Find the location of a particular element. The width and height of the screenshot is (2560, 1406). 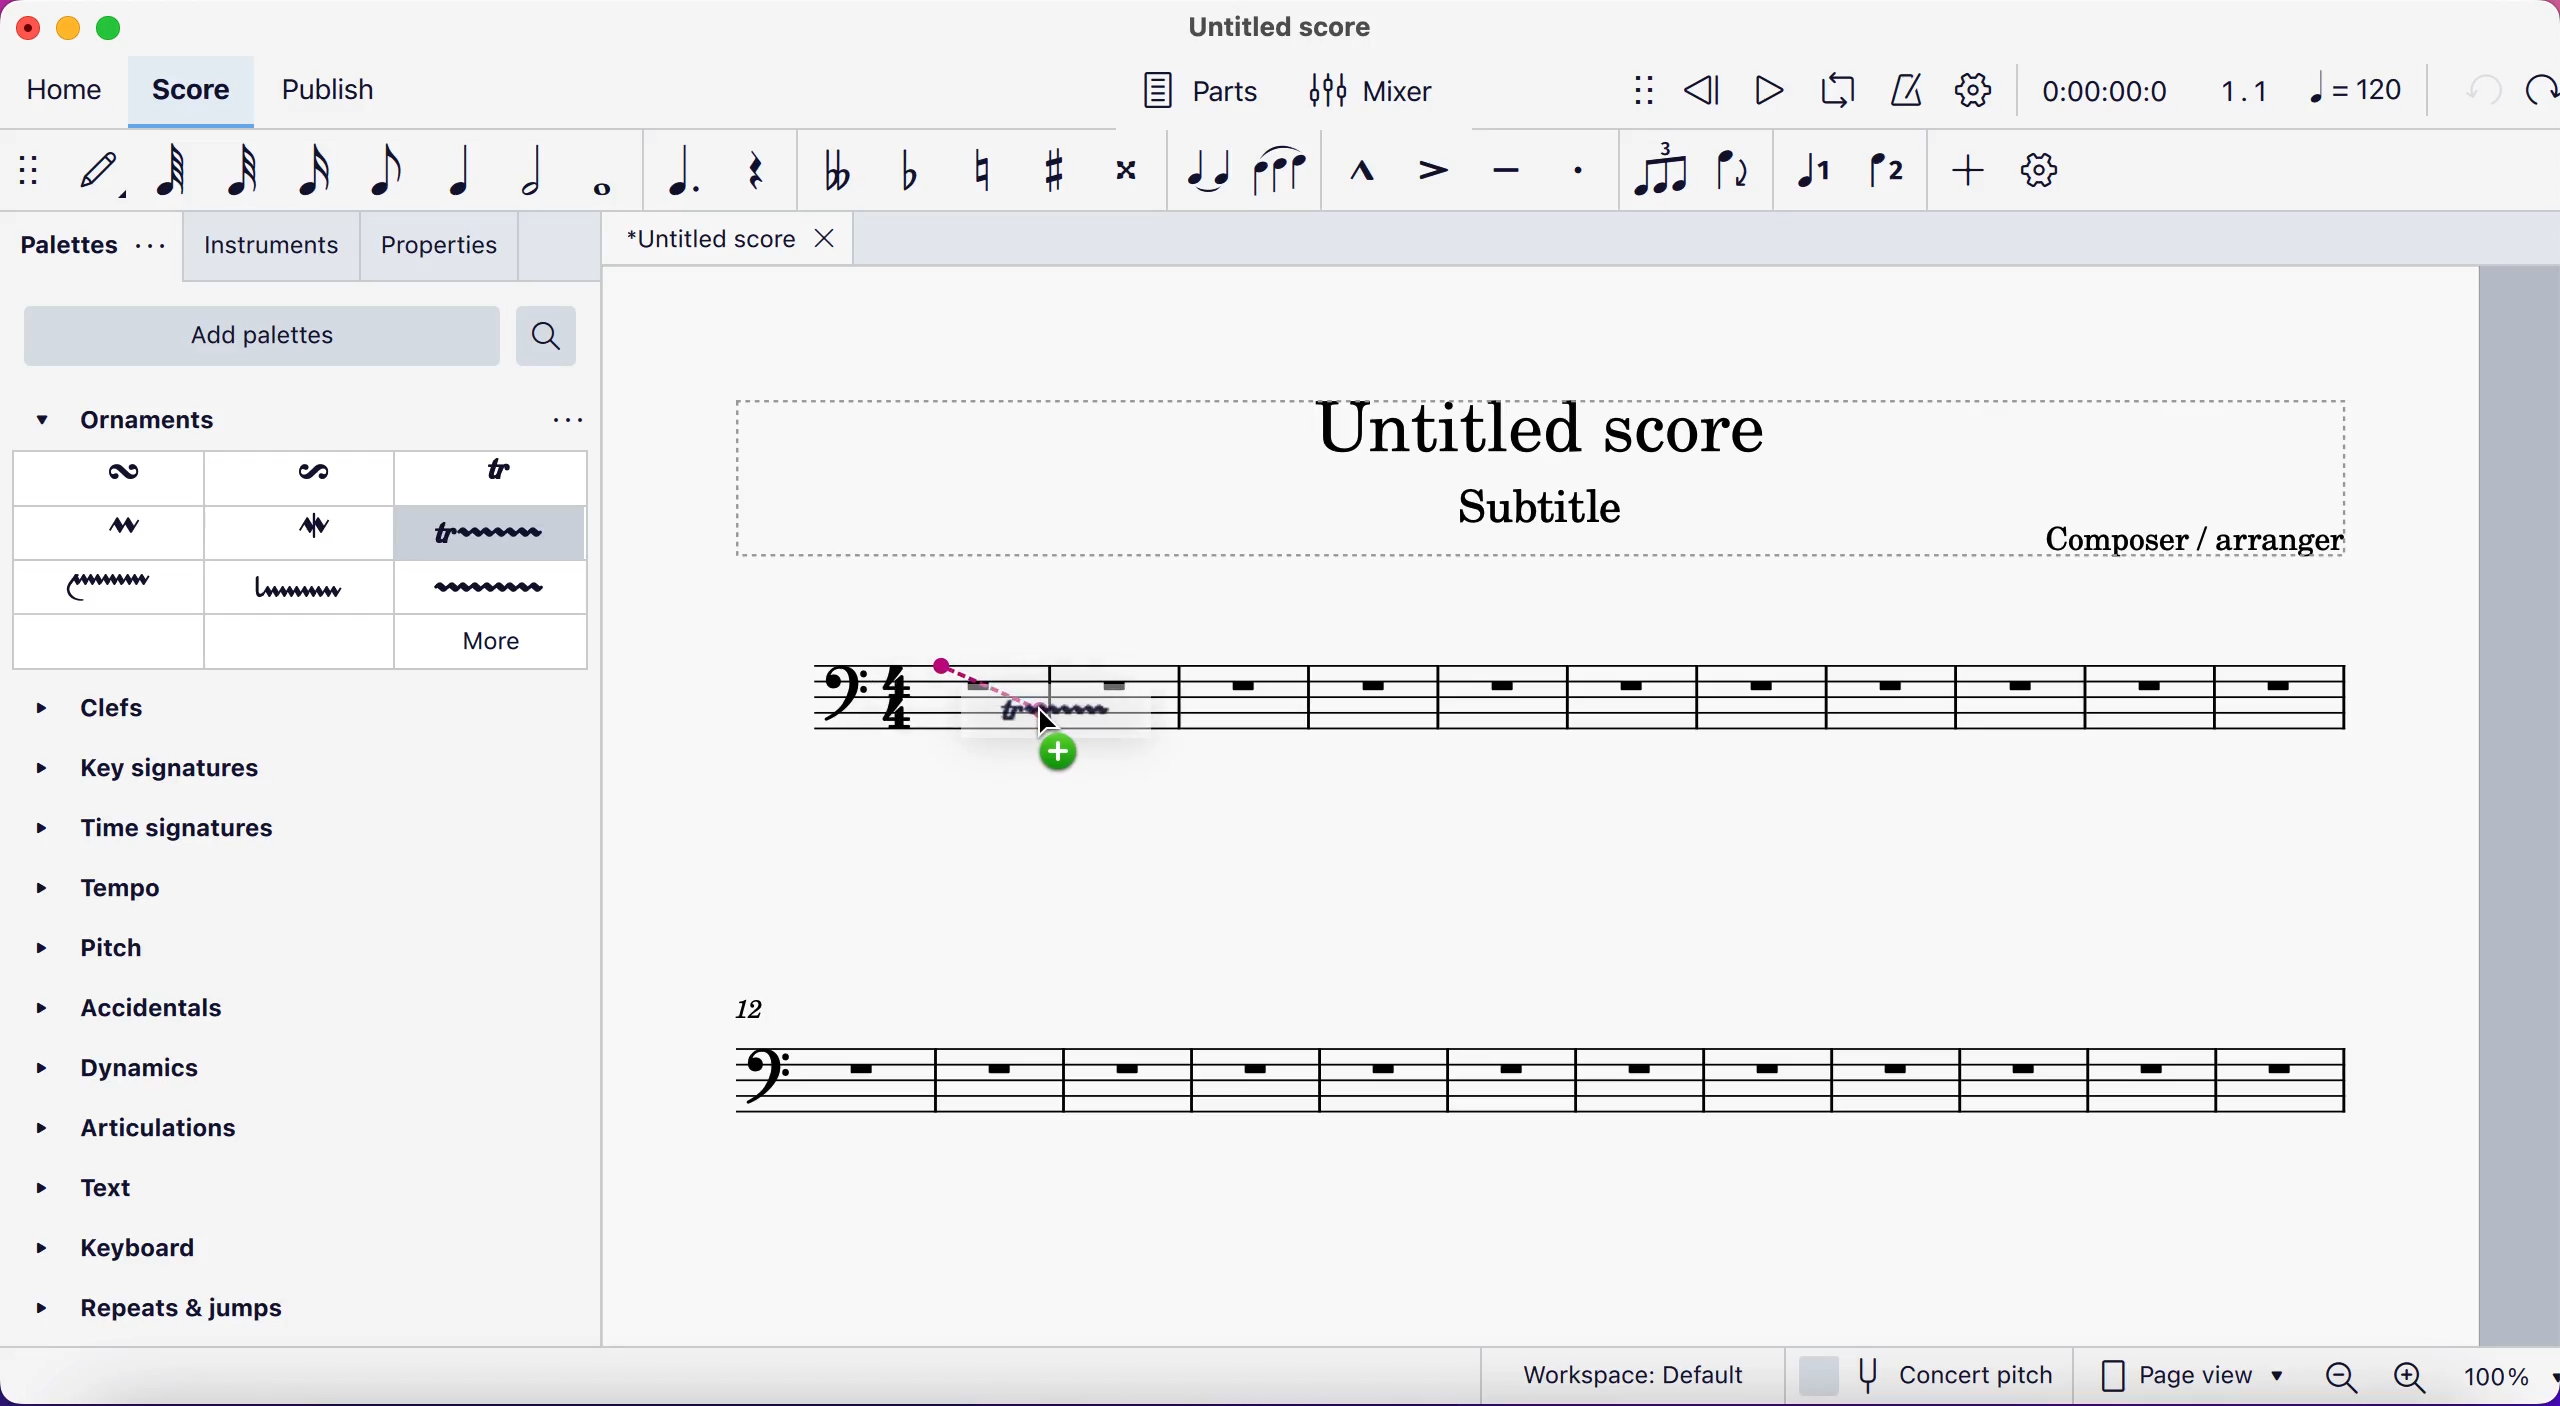

show/hide is located at coordinates (1632, 93).